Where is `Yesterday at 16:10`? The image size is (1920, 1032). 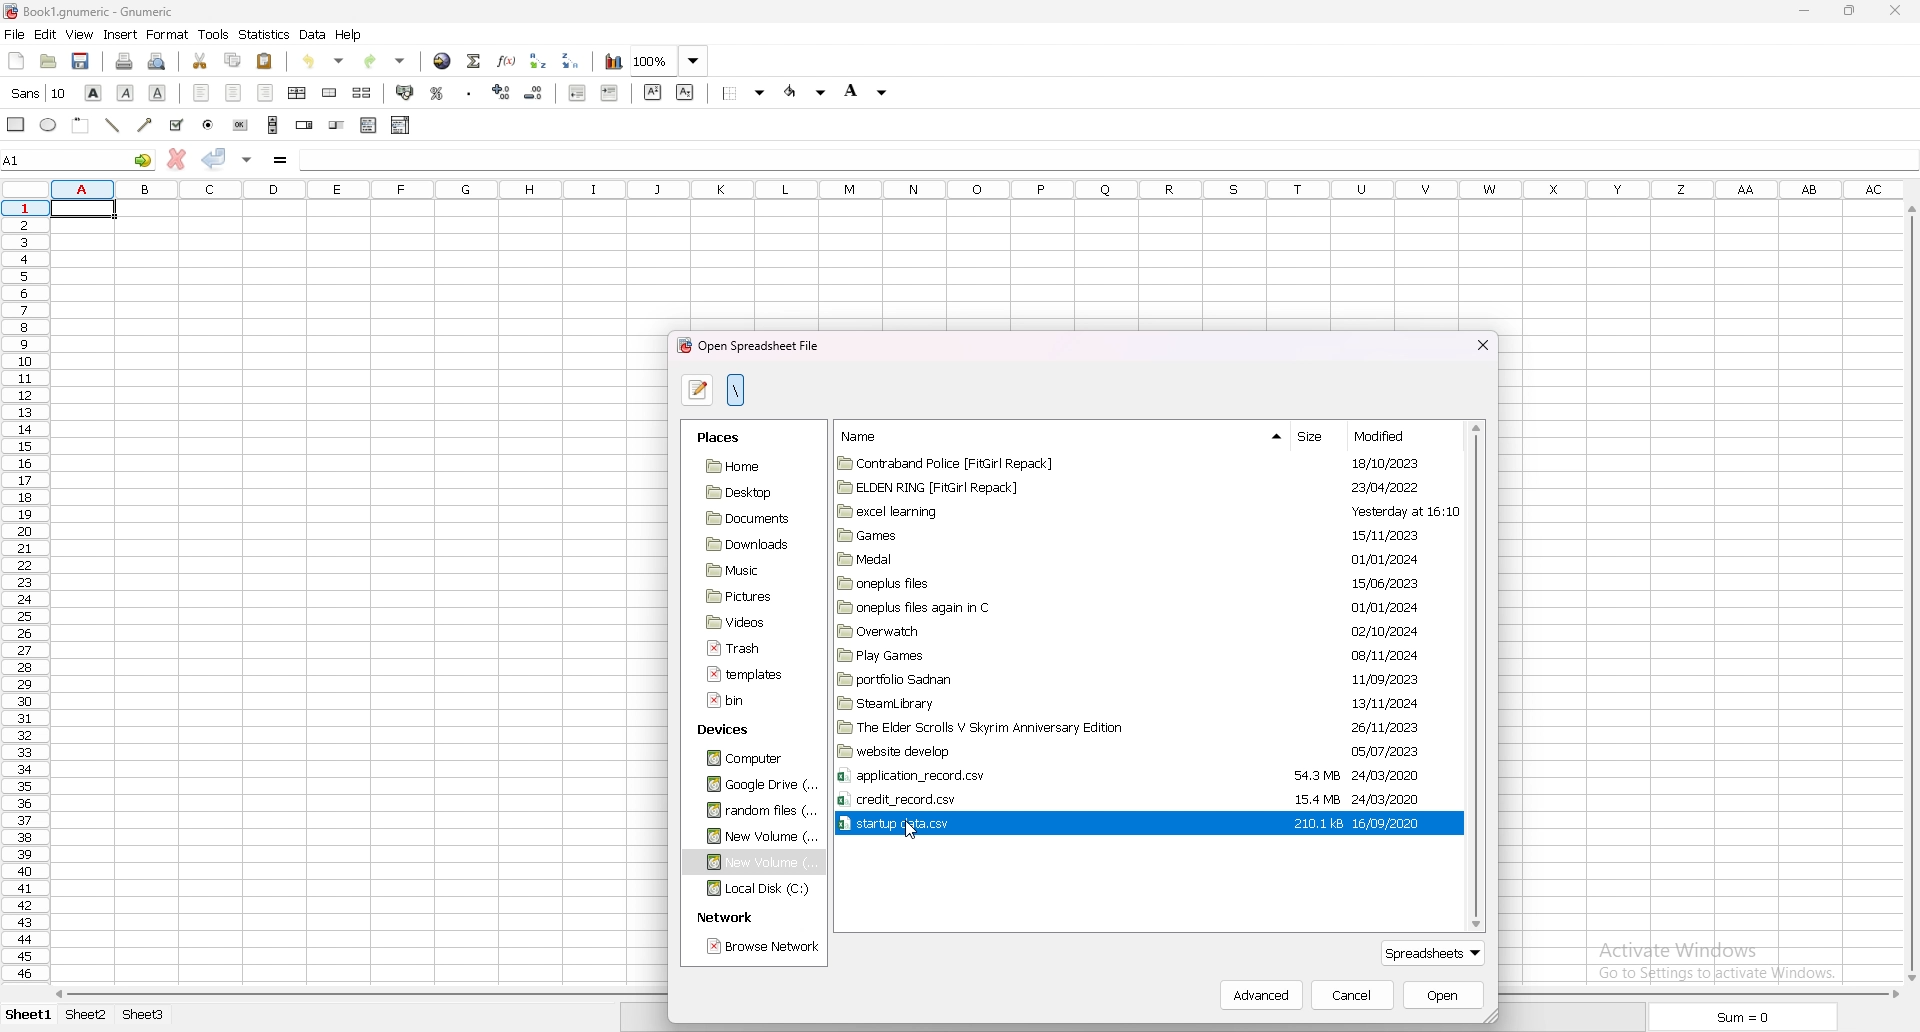
Yesterday at 16:10 is located at coordinates (1383, 512).